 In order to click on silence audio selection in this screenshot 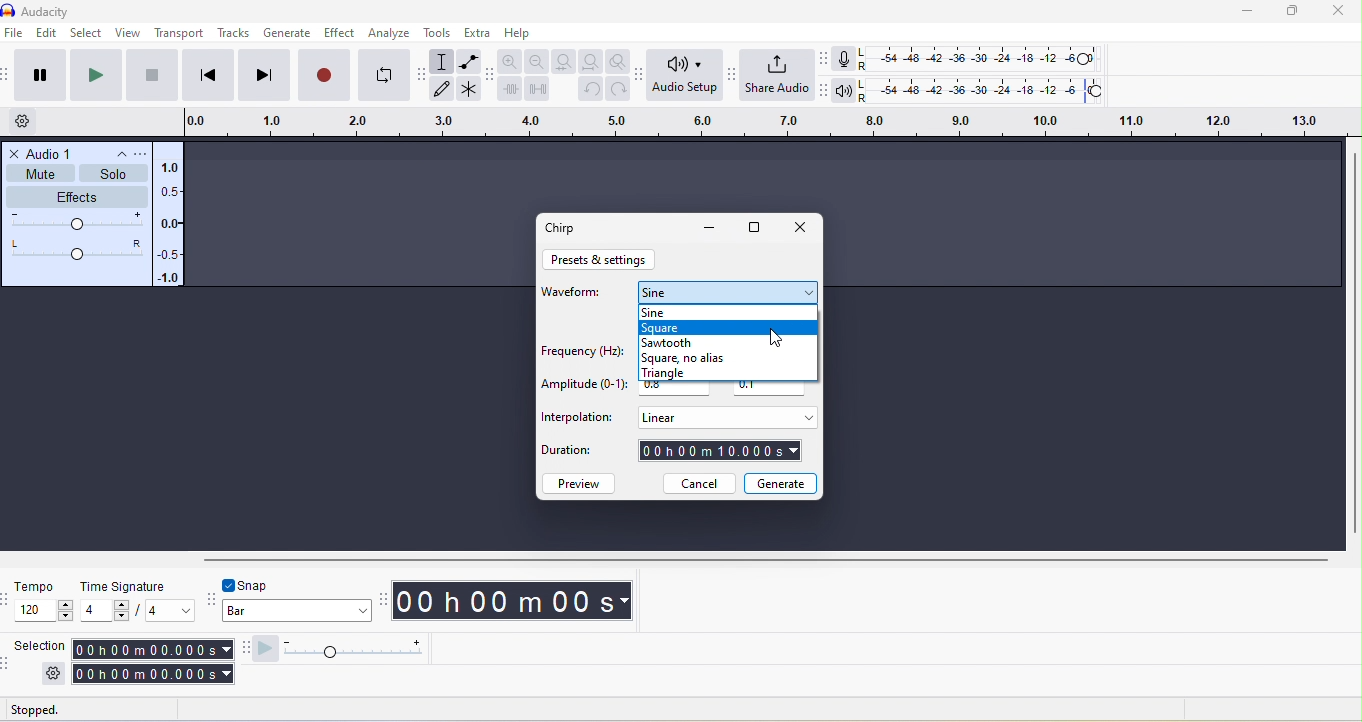, I will do `click(538, 88)`.